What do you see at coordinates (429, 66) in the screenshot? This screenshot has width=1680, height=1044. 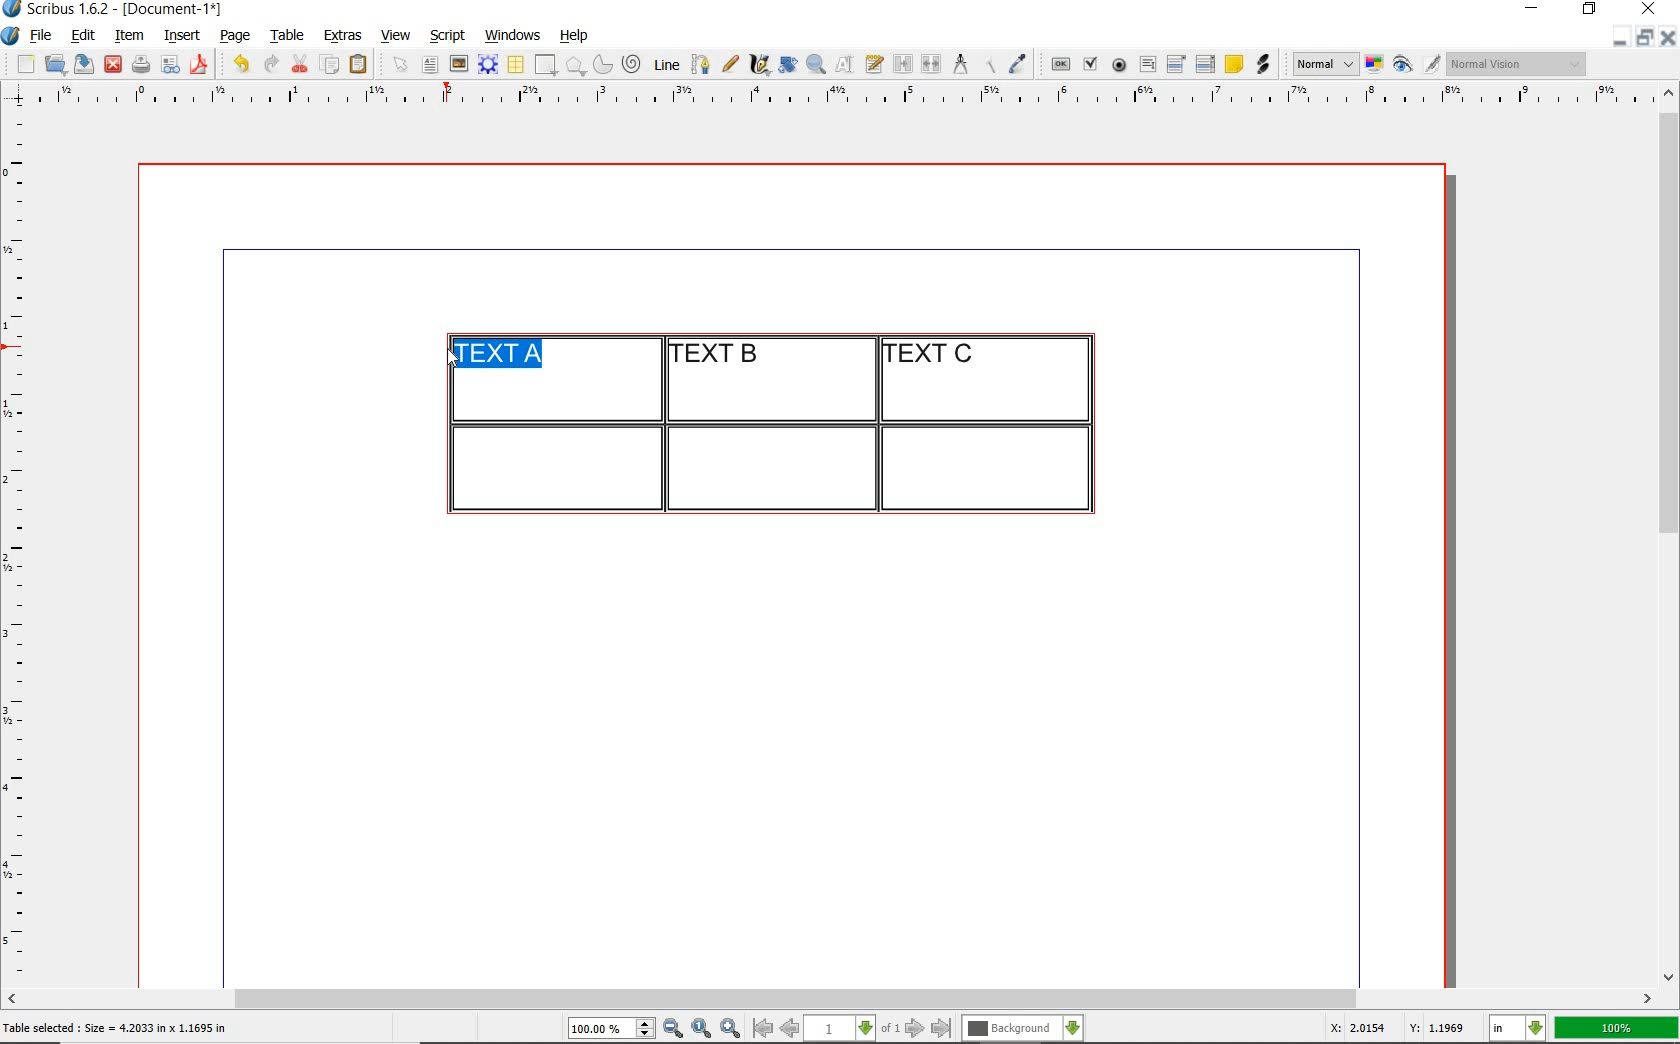 I see `text frame` at bounding box center [429, 66].